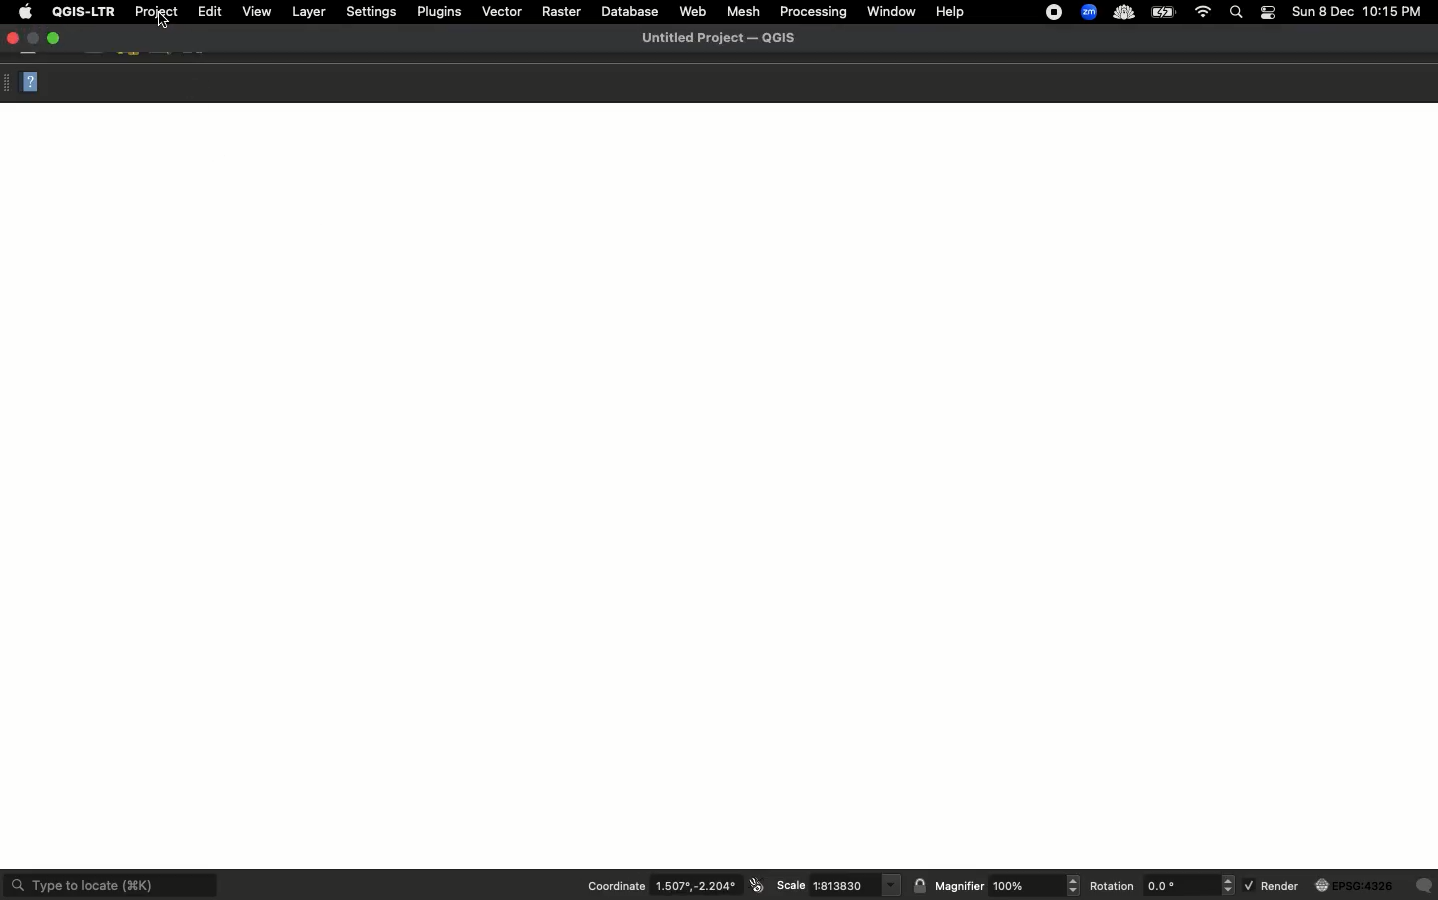 The width and height of the screenshot is (1438, 900). I want to click on Apple, so click(24, 12).